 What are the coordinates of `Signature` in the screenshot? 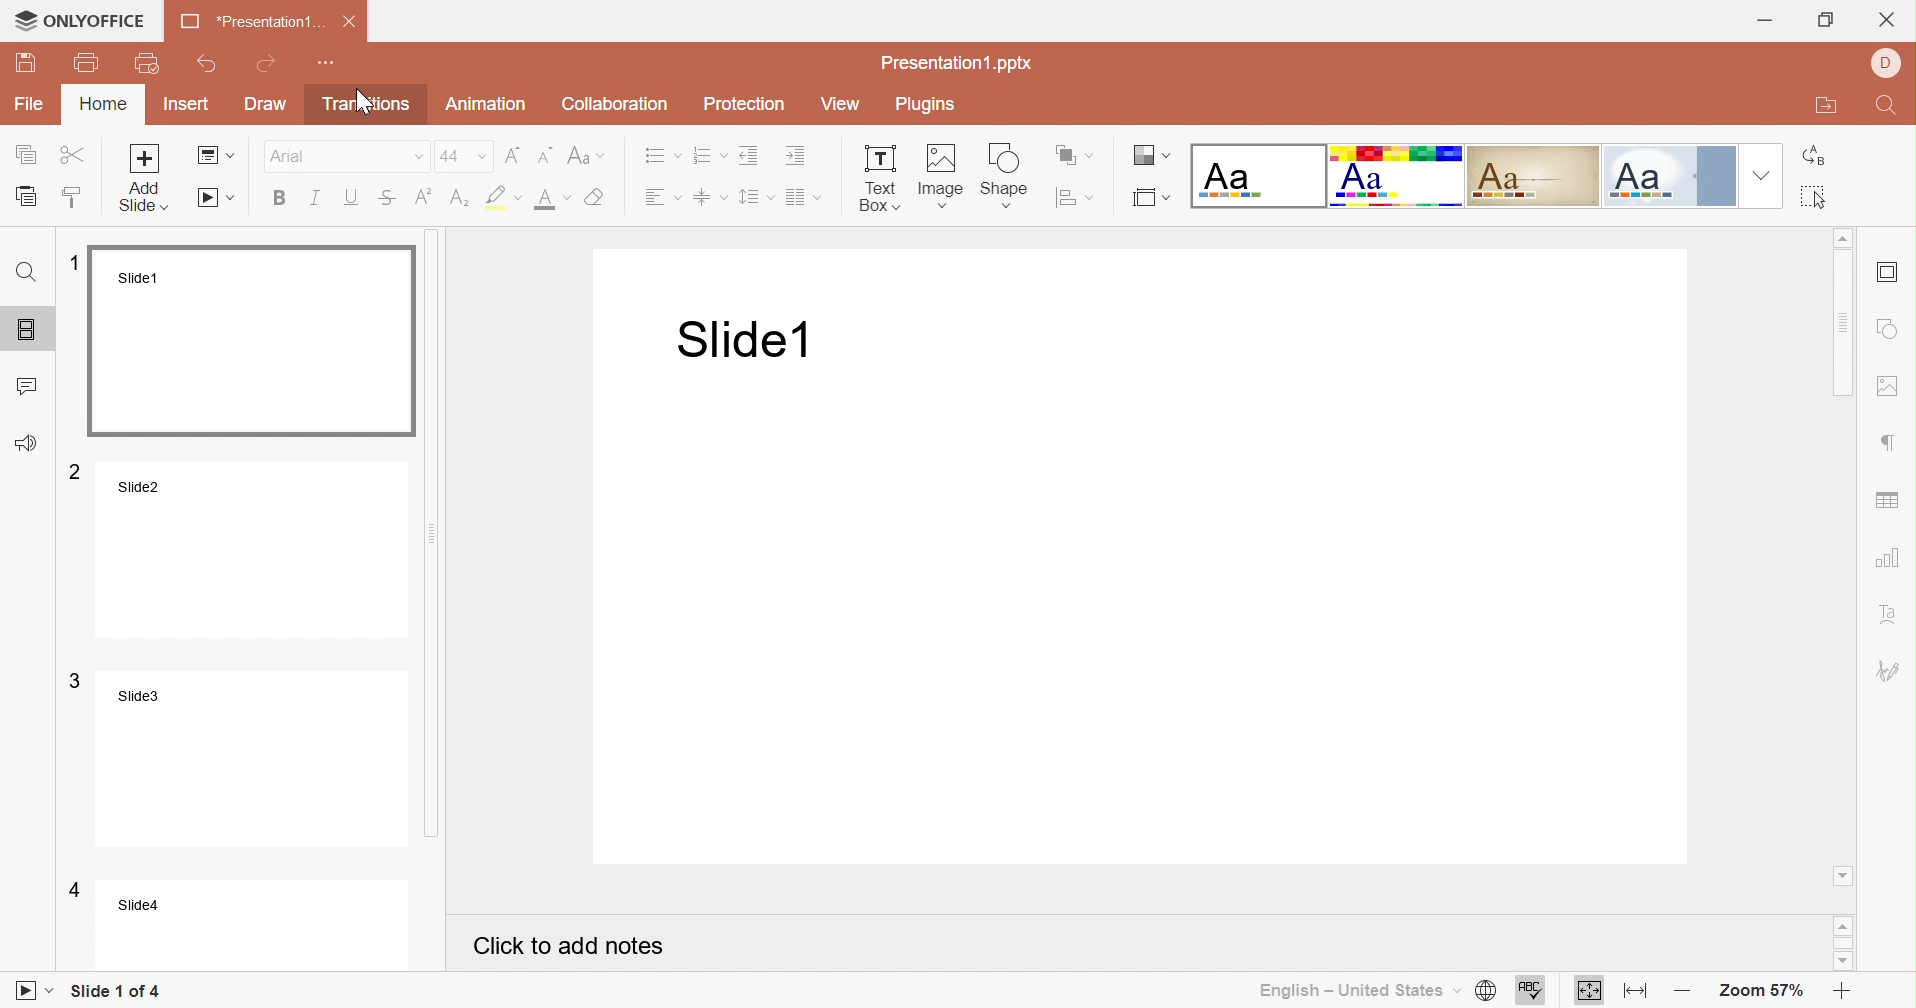 It's located at (1891, 671).